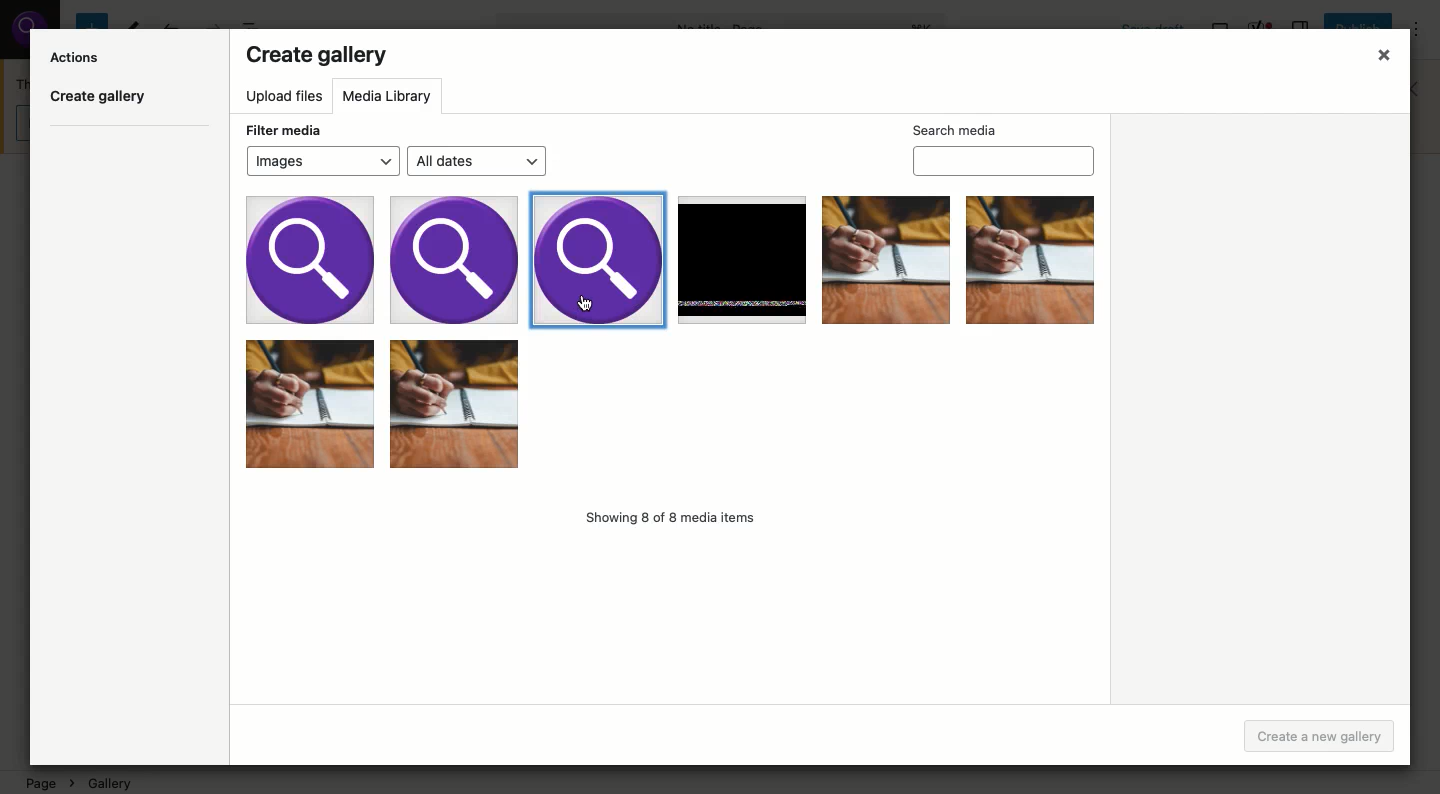 The width and height of the screenshot is (1440, 794). I want to click on Actions, so click(77, 56).